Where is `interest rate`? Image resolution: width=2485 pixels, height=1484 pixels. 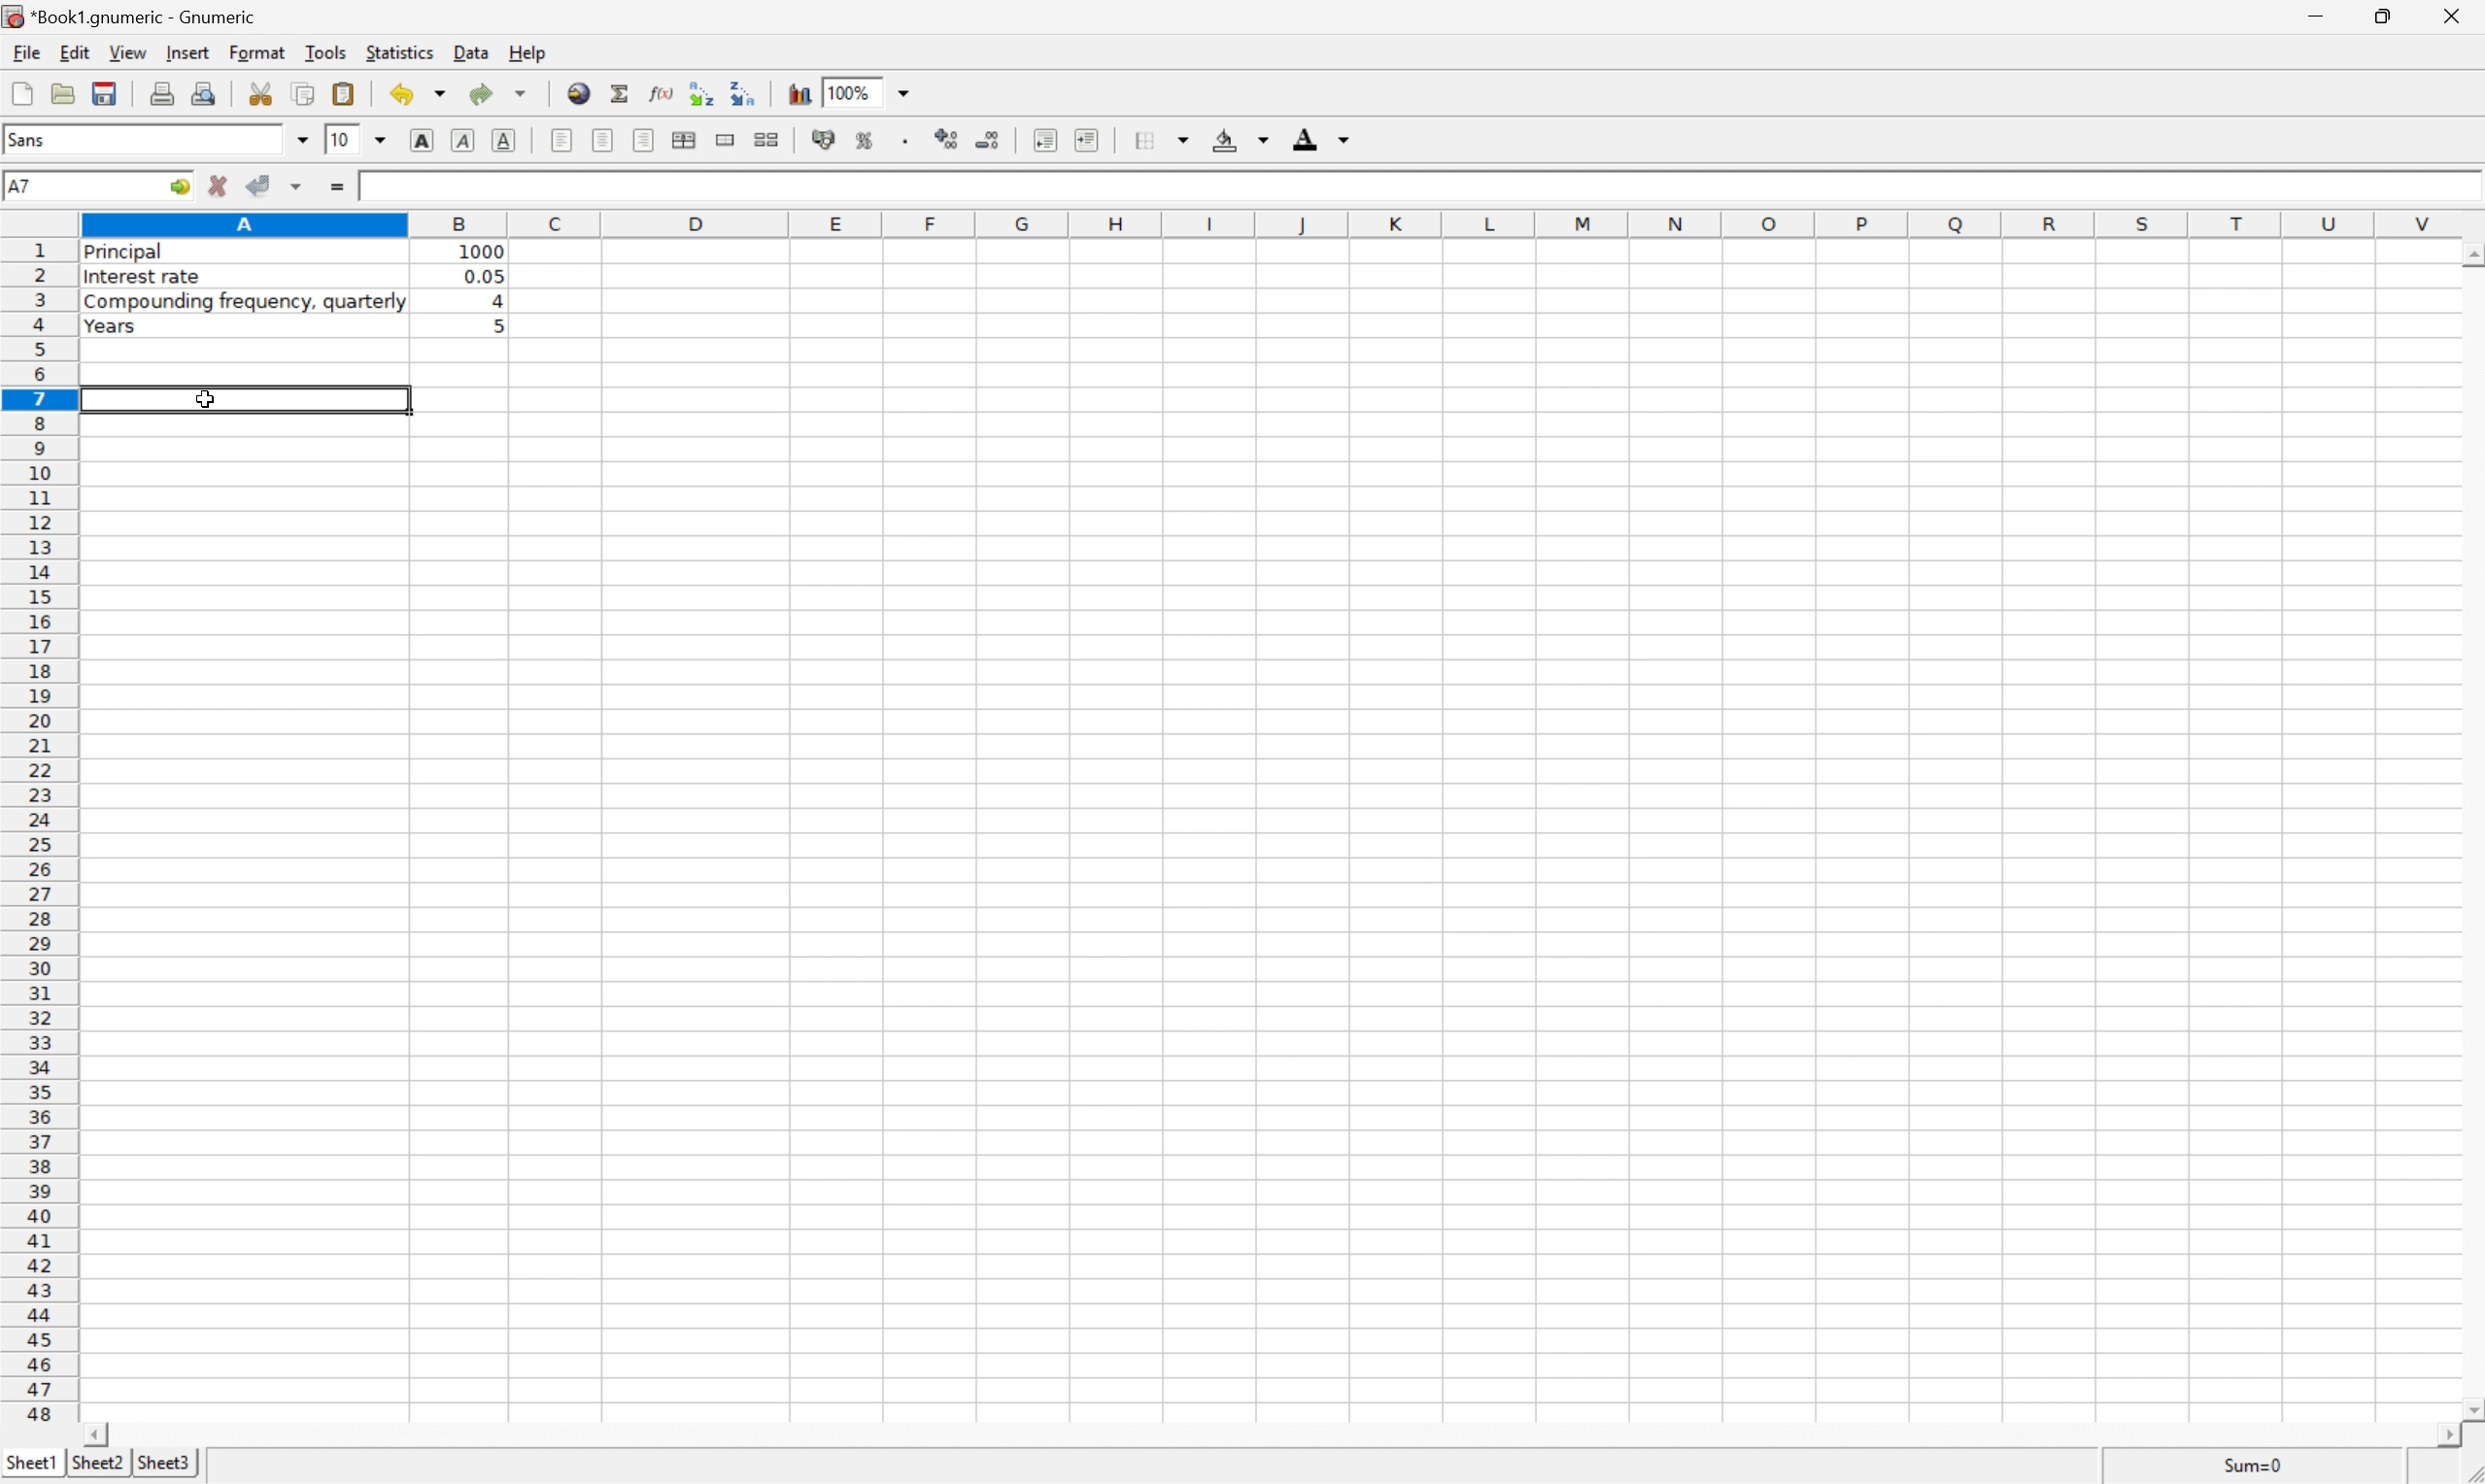 interest rate is located at coordinates (143, 280).